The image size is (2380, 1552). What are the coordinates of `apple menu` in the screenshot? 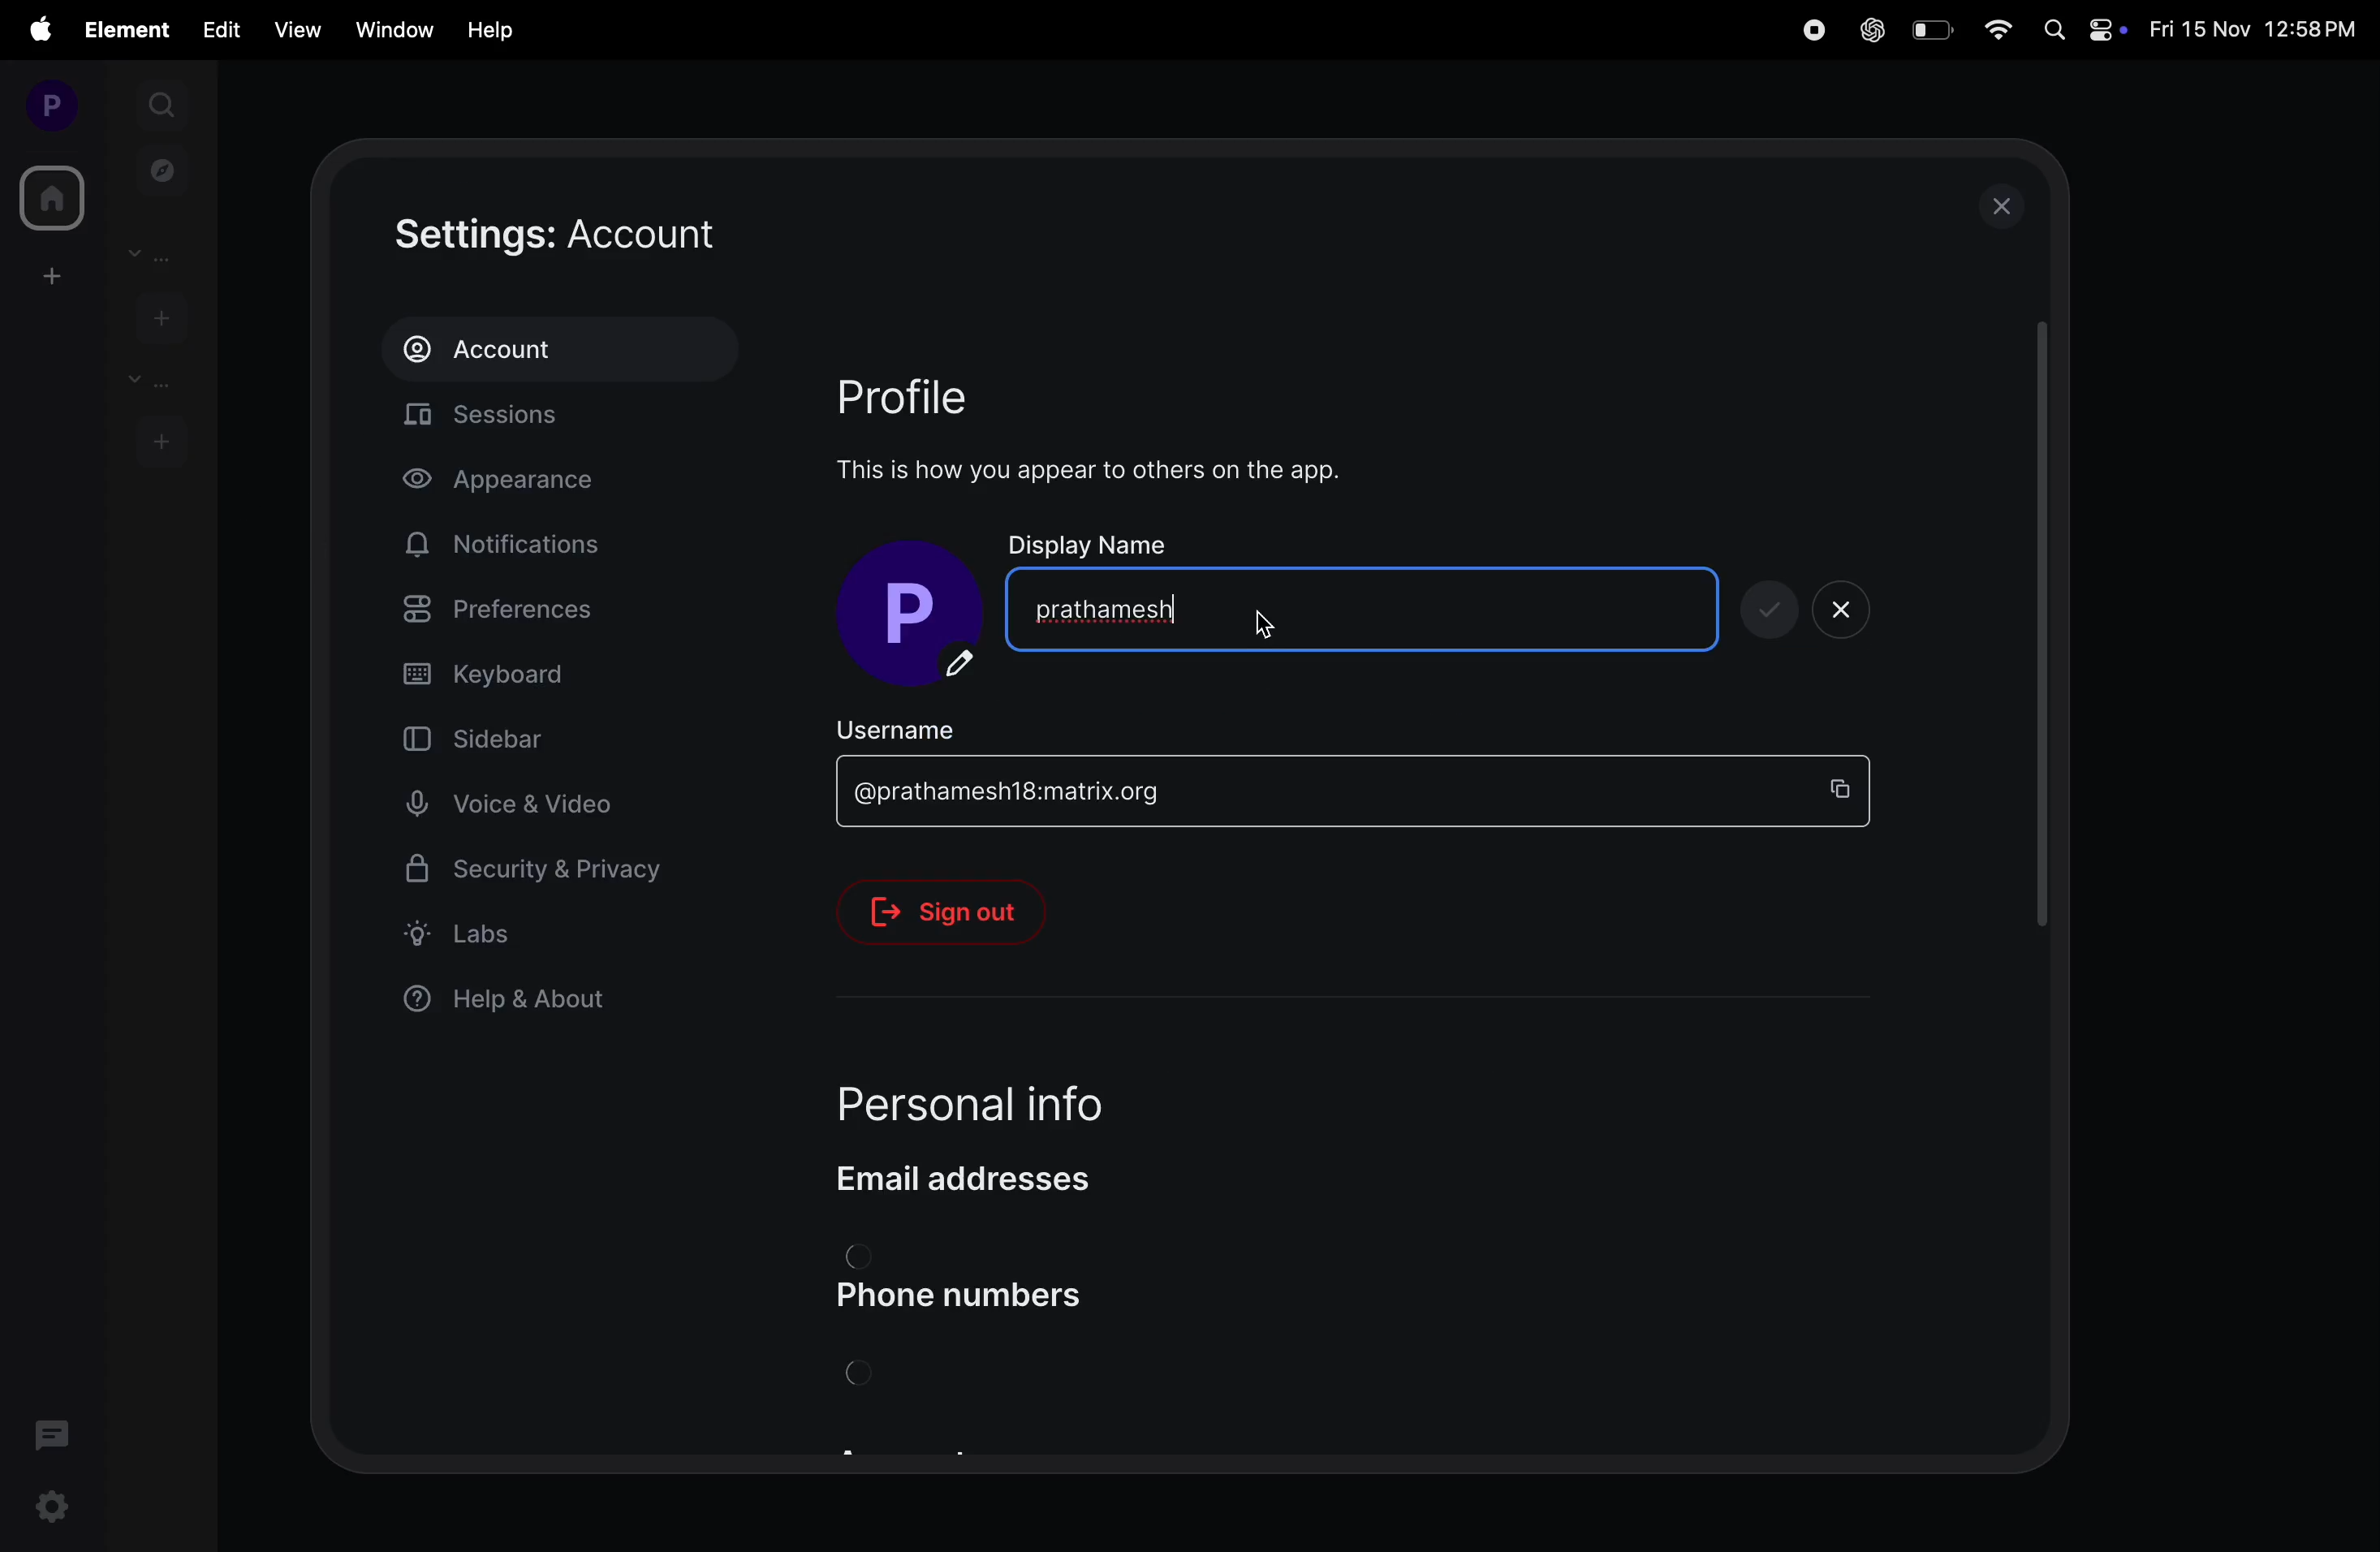 It's located at (38, 29).